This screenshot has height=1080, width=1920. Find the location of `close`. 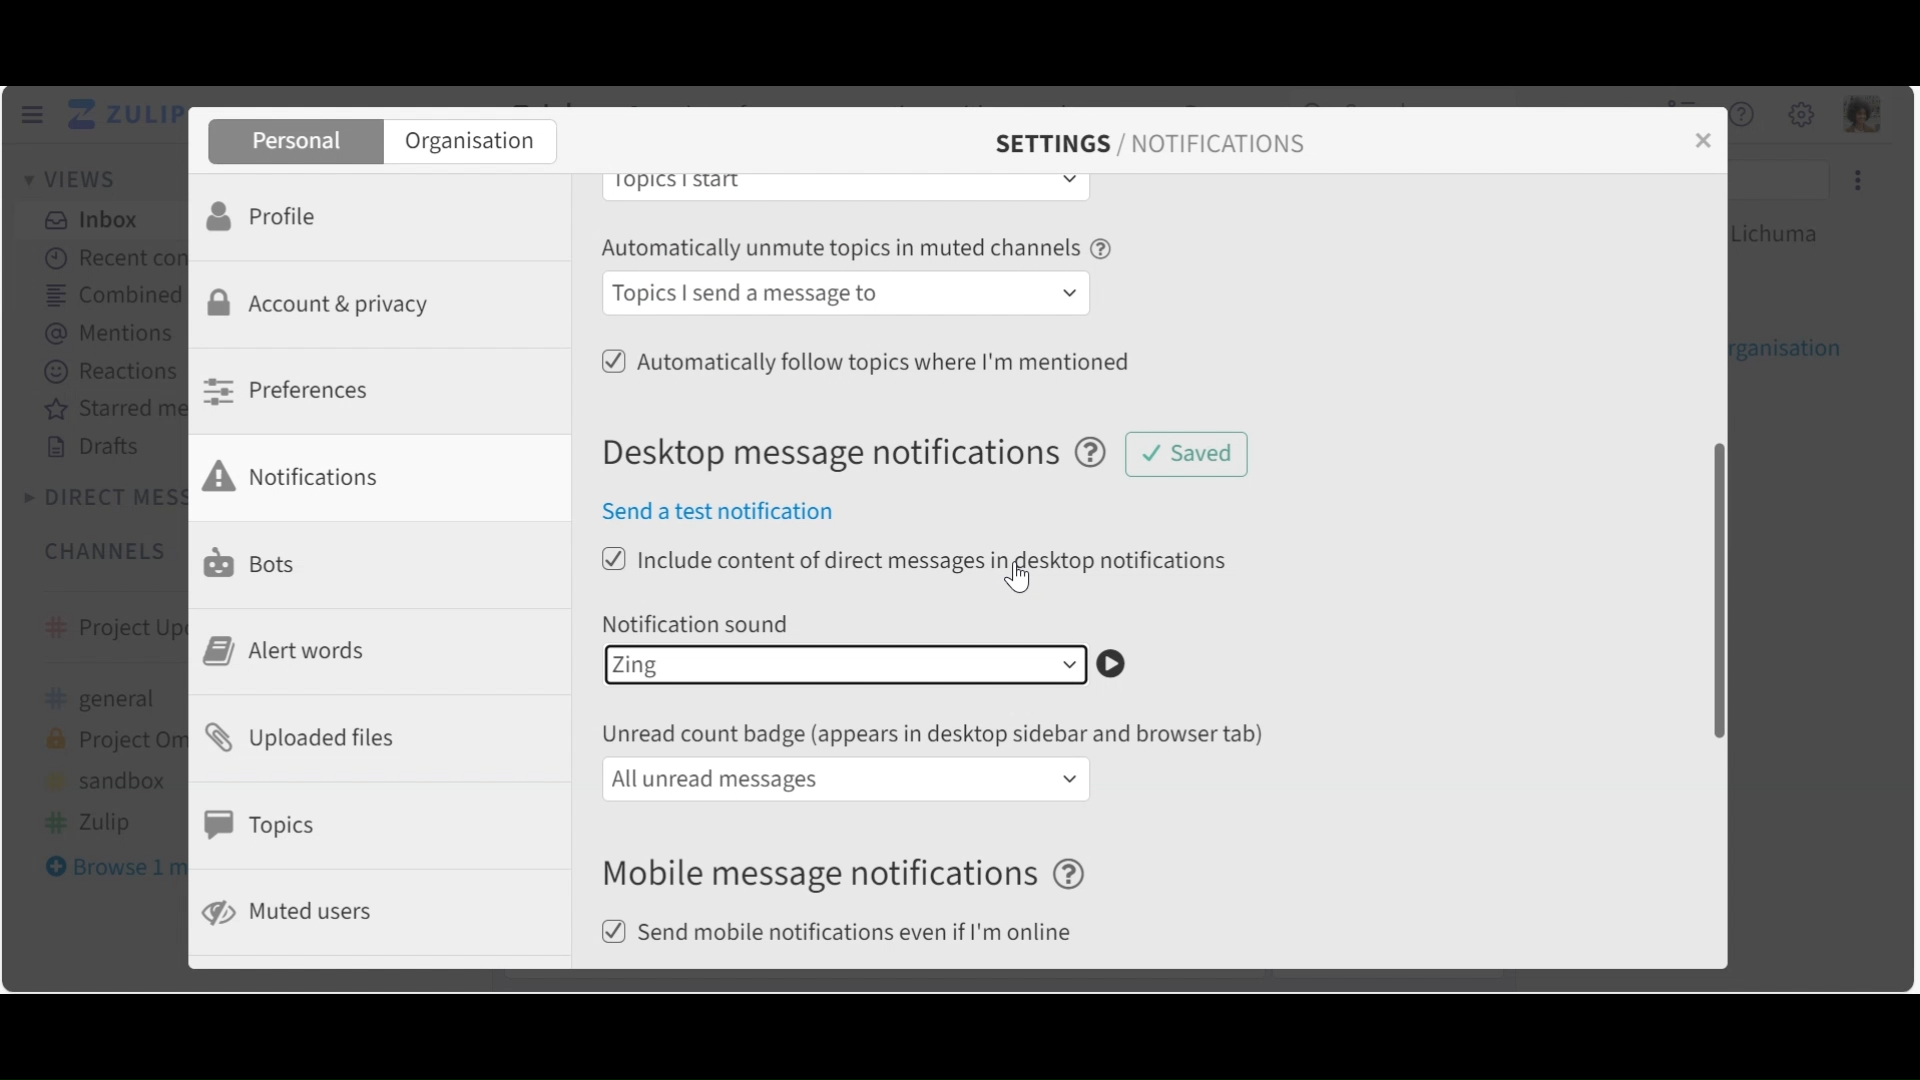

close is located at coordinates (1710, 150).